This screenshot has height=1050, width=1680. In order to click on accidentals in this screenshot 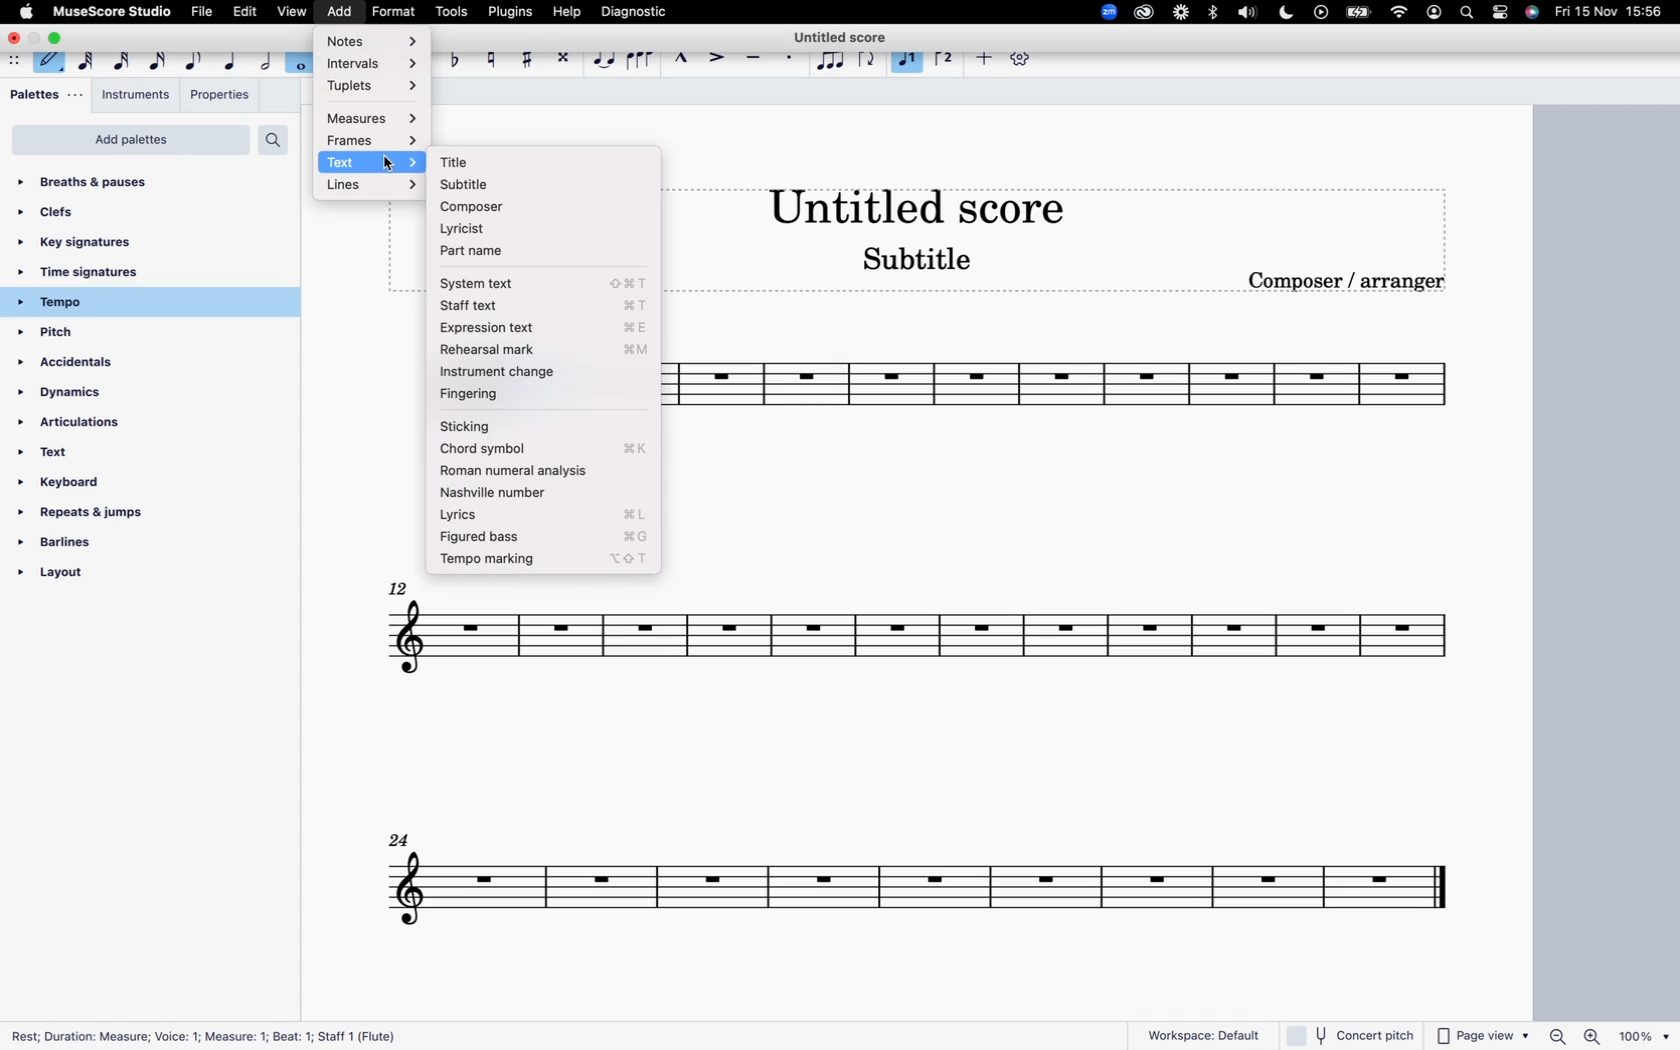, I will do `click(79, 362)`.